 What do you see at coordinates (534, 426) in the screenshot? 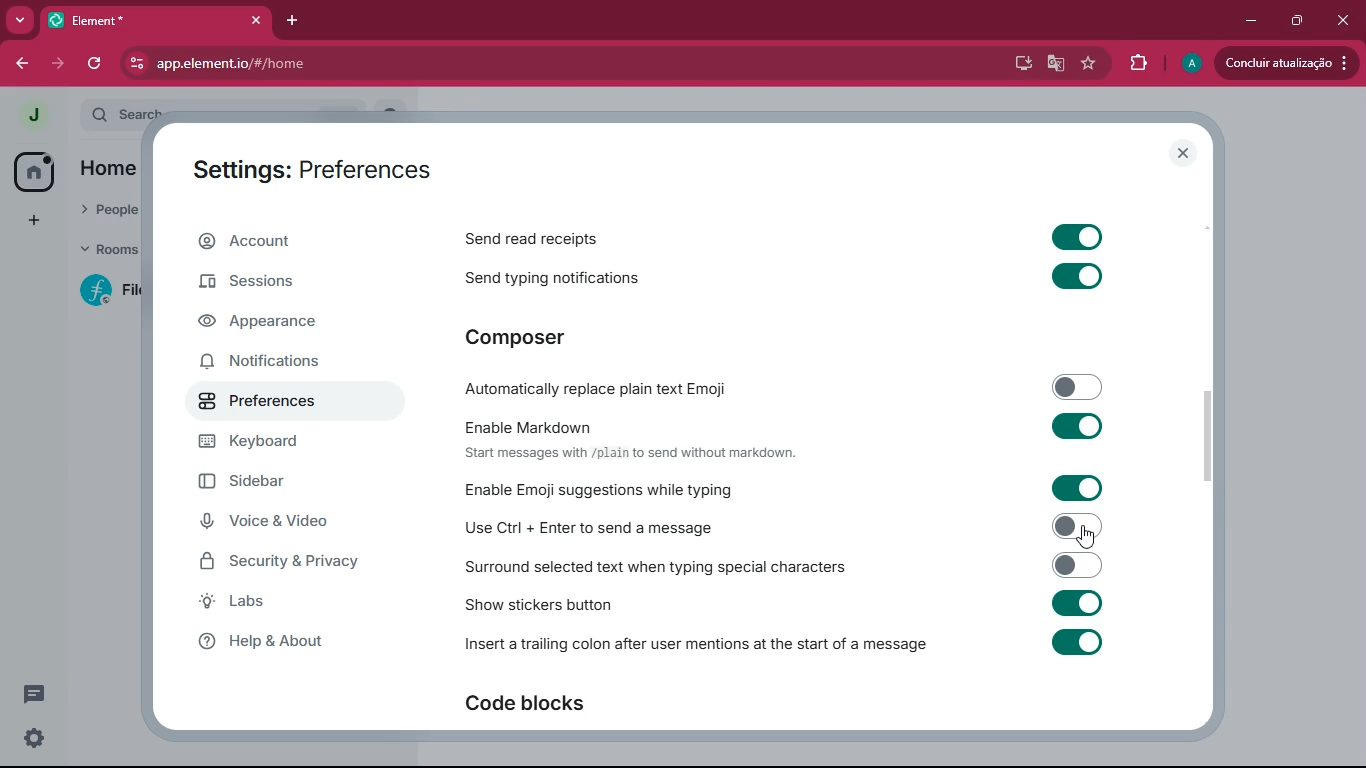
I see `enable markdown` at bounding box center [534, 426].